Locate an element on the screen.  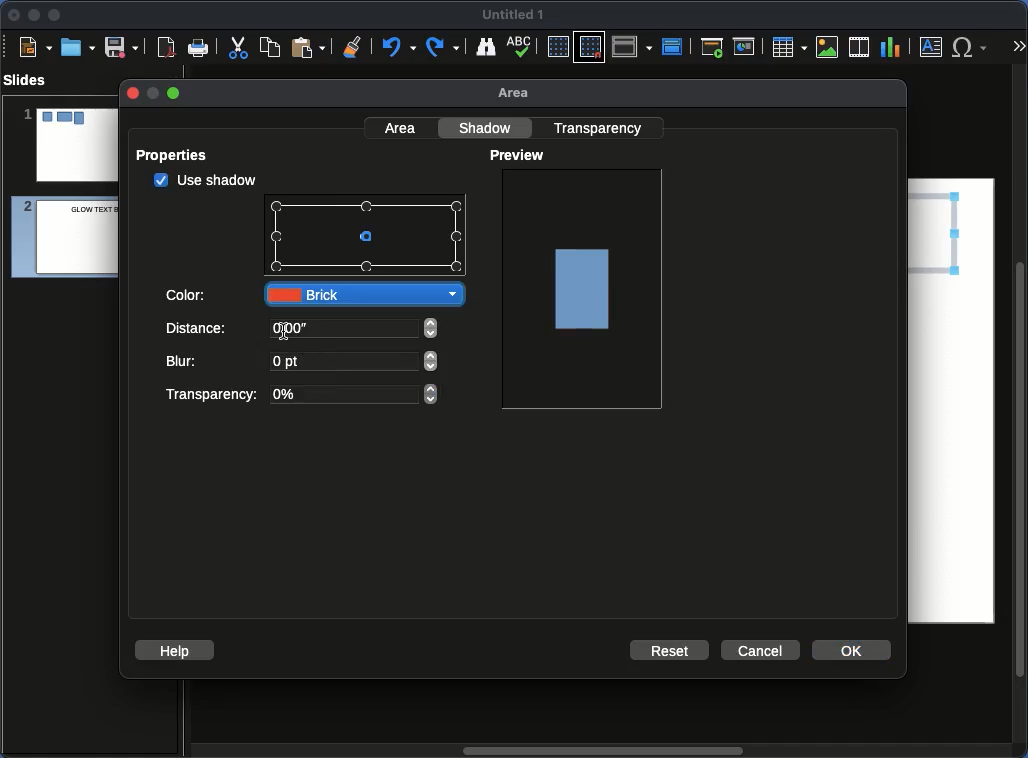
Name is located at coordinates (514, 15).